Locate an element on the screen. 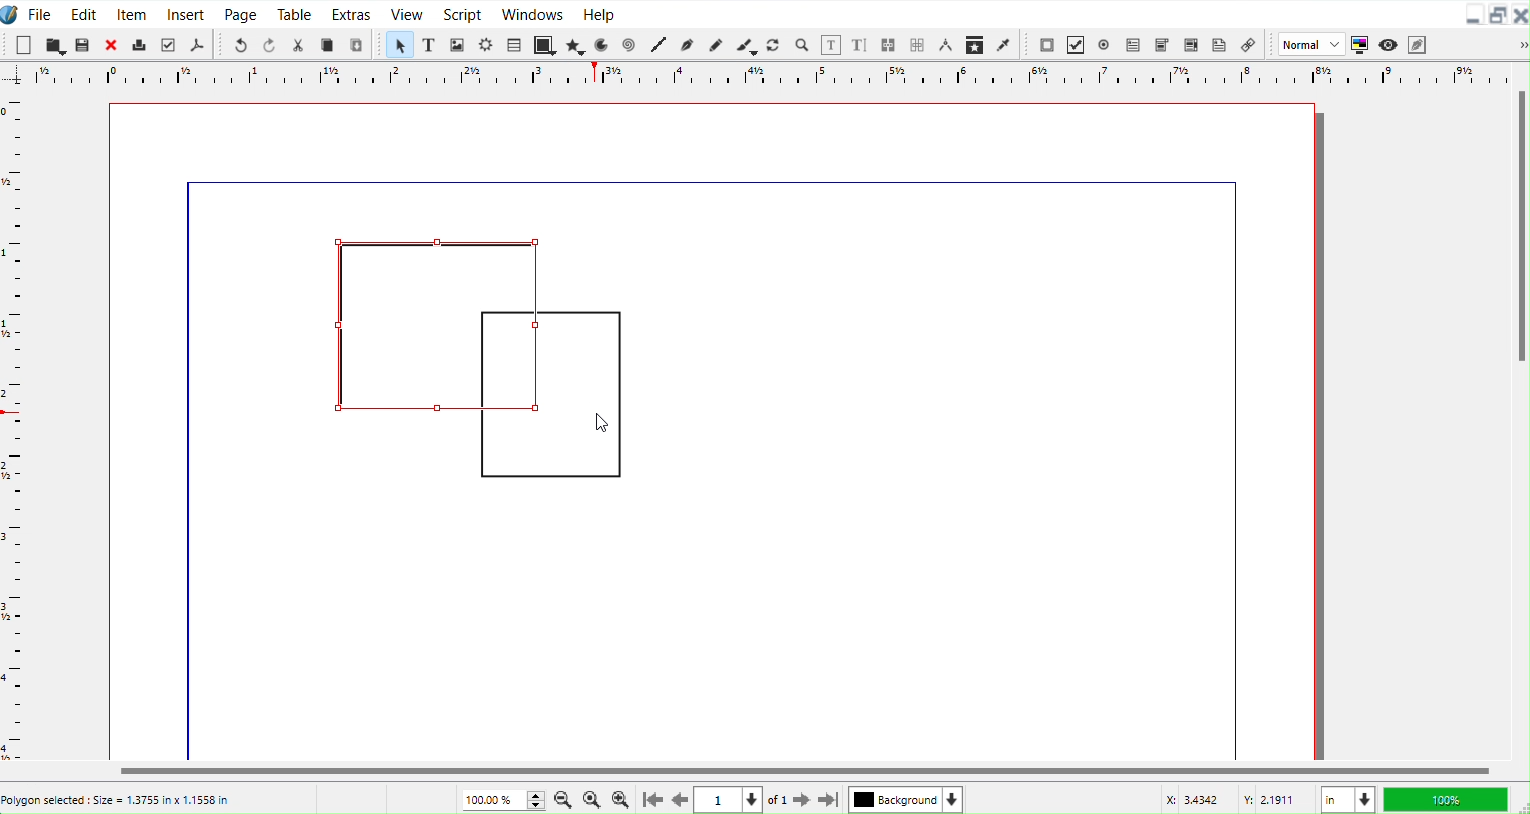  line is located at coordinates (712, 181).